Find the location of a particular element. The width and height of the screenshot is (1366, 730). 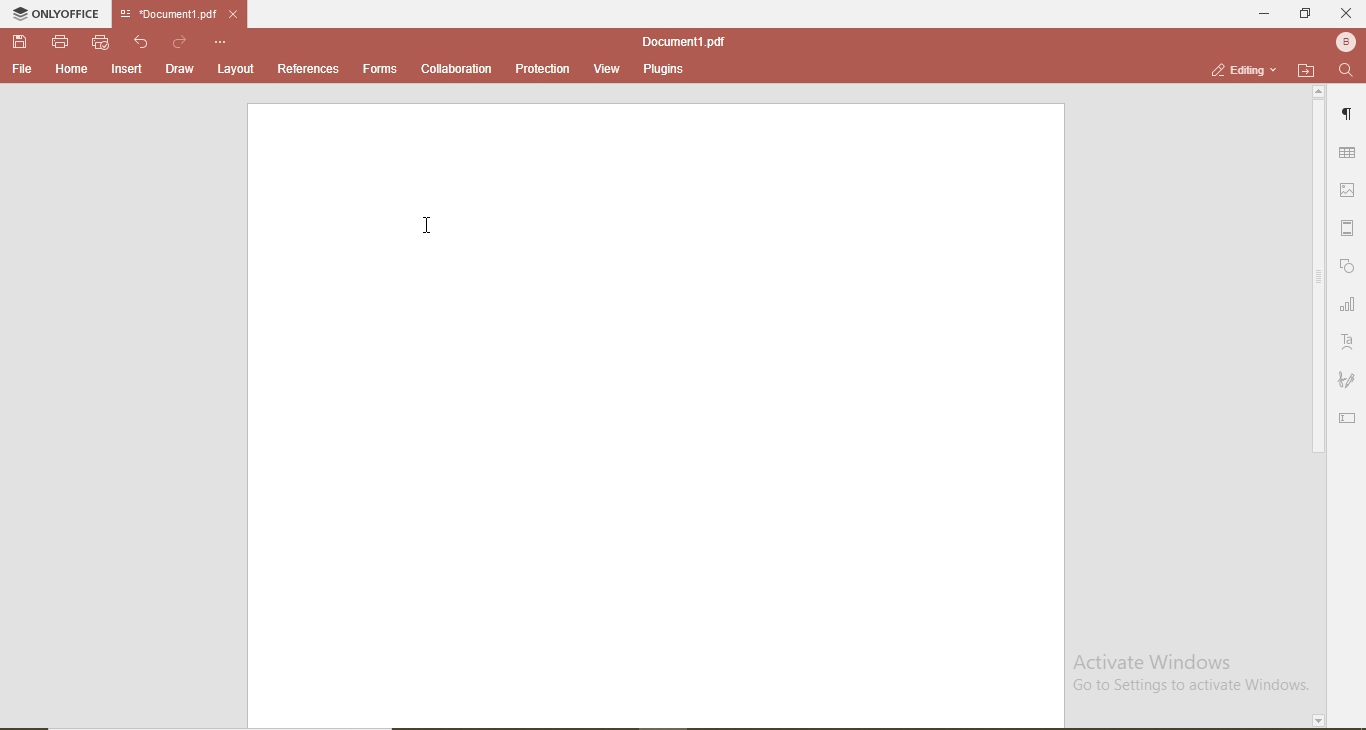

undo is located at coordinates (142, 43).